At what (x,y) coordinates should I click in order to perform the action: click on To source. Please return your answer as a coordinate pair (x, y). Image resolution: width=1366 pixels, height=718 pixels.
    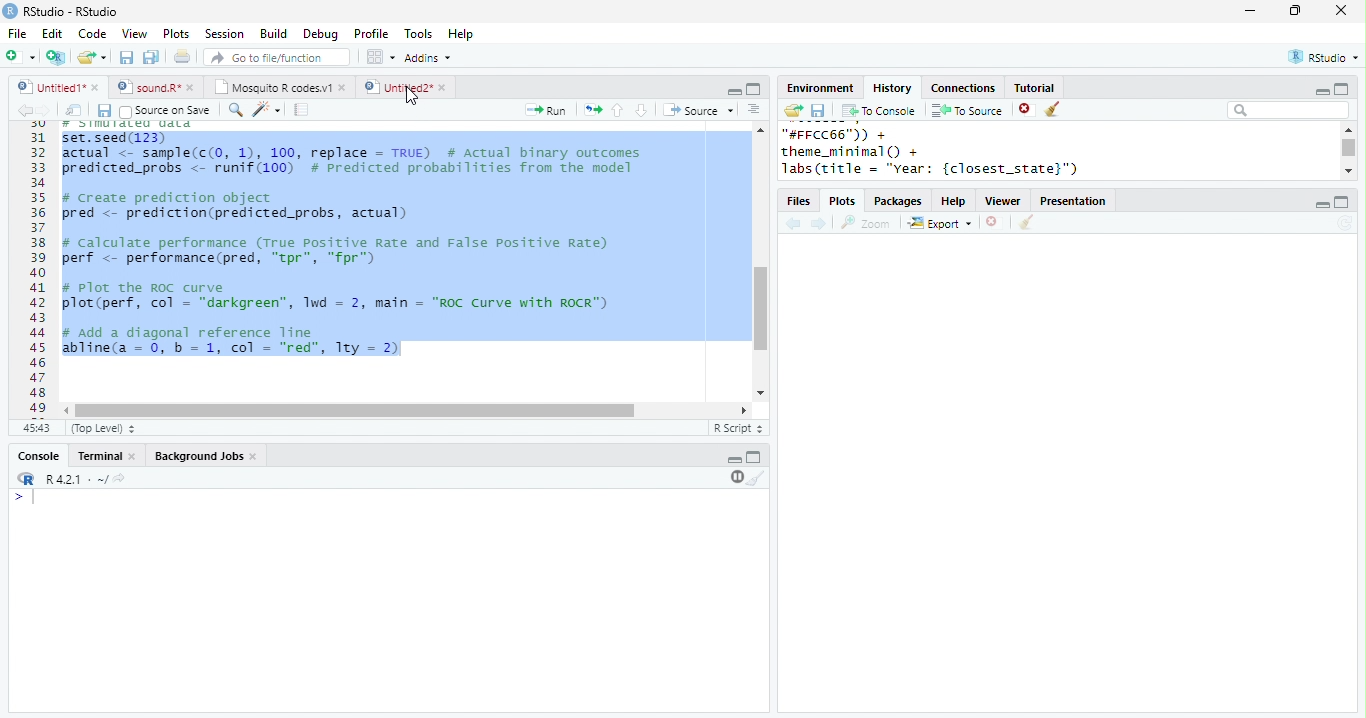
    Looking at the image, I should click on (967, 110).